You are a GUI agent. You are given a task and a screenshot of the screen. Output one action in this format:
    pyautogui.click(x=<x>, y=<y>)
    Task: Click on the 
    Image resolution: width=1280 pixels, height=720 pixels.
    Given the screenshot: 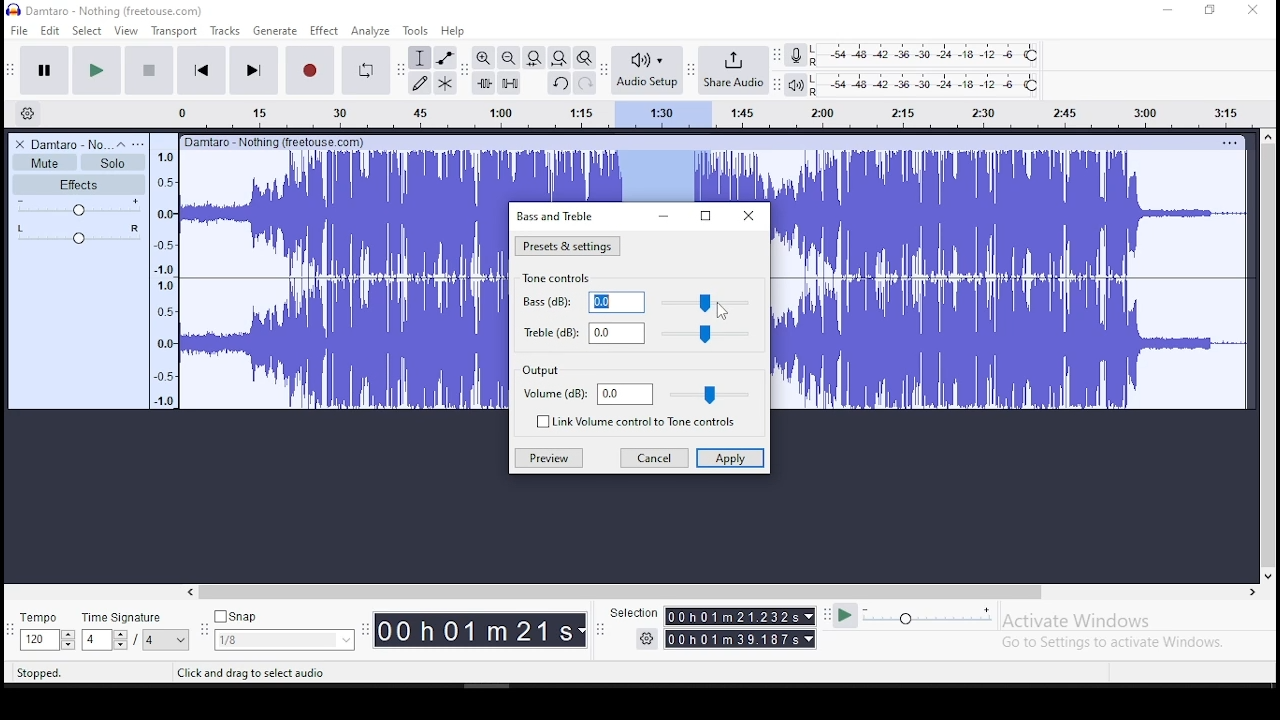 What is the action you would take?
    pyautogui.click(x=690, y=70)
    